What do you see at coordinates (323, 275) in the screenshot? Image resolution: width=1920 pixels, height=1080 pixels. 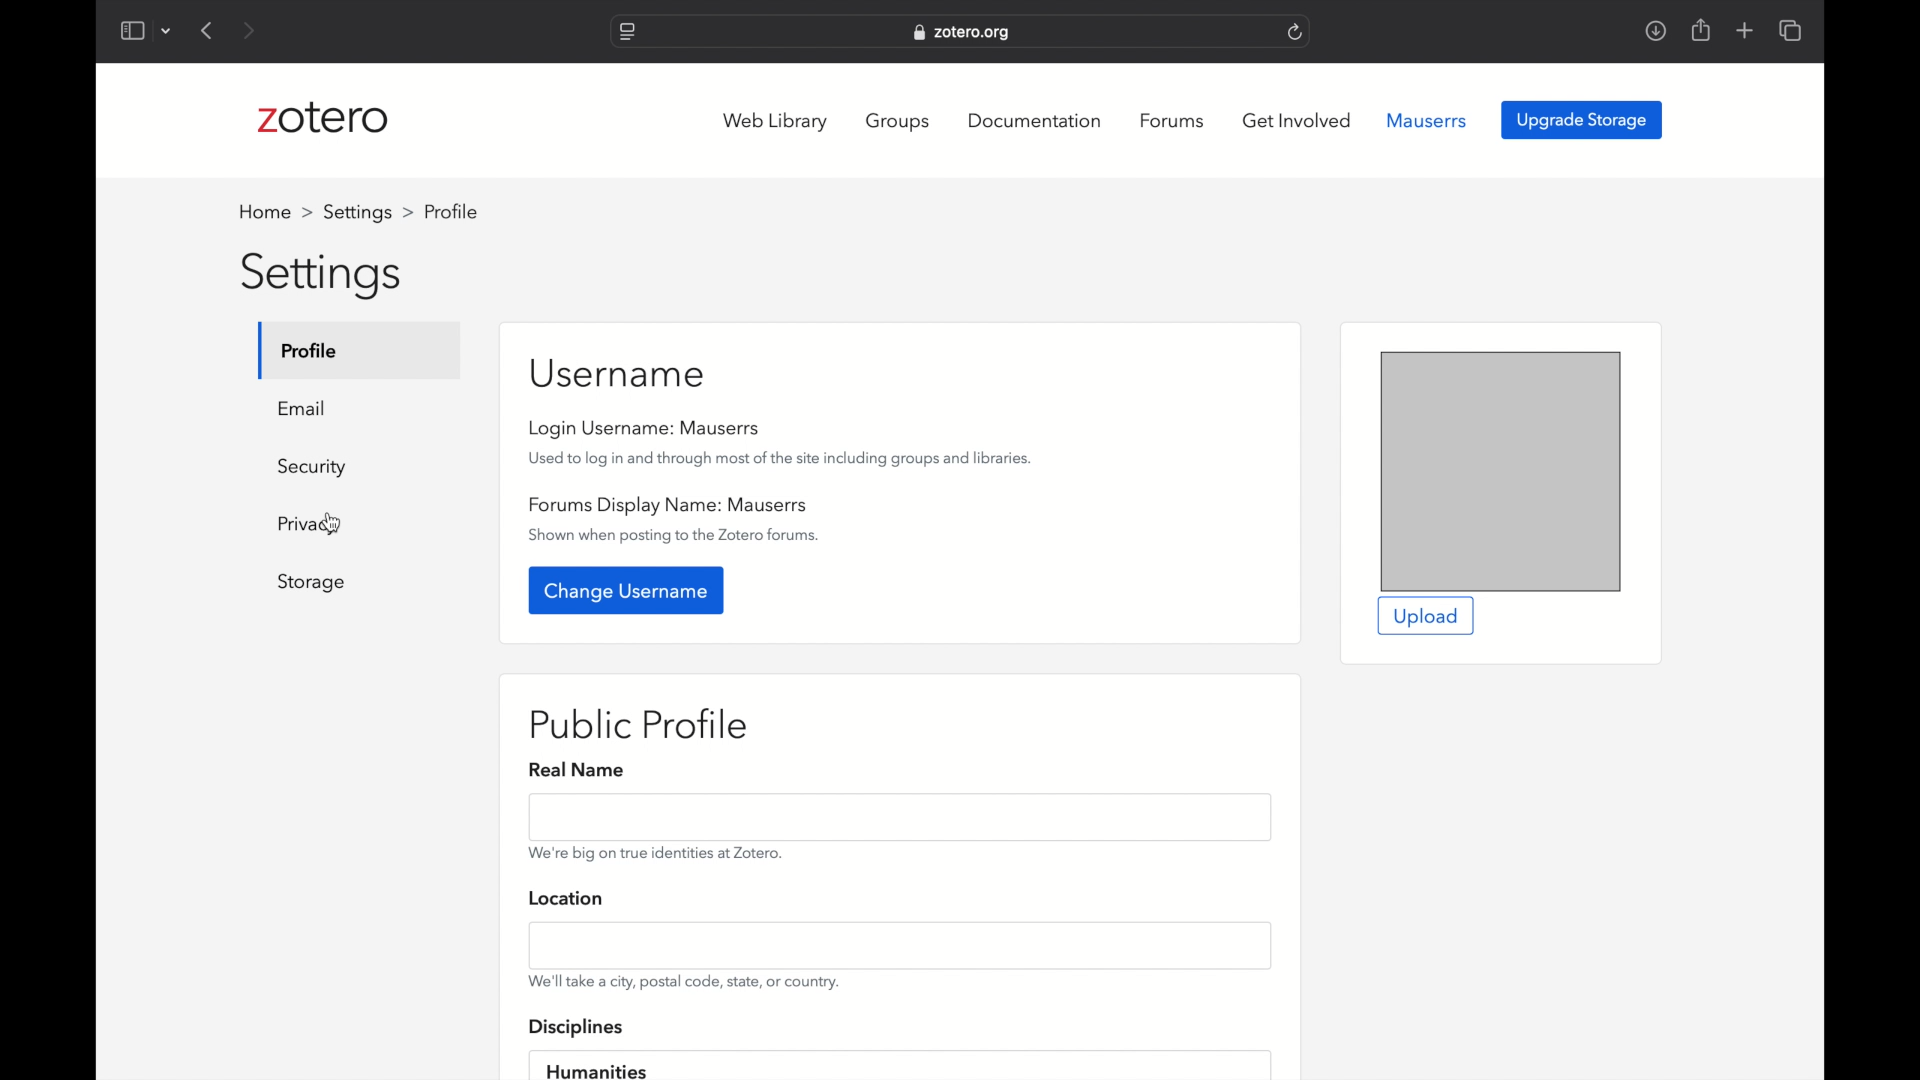 I see `settings` at bounding box center [323, 275].